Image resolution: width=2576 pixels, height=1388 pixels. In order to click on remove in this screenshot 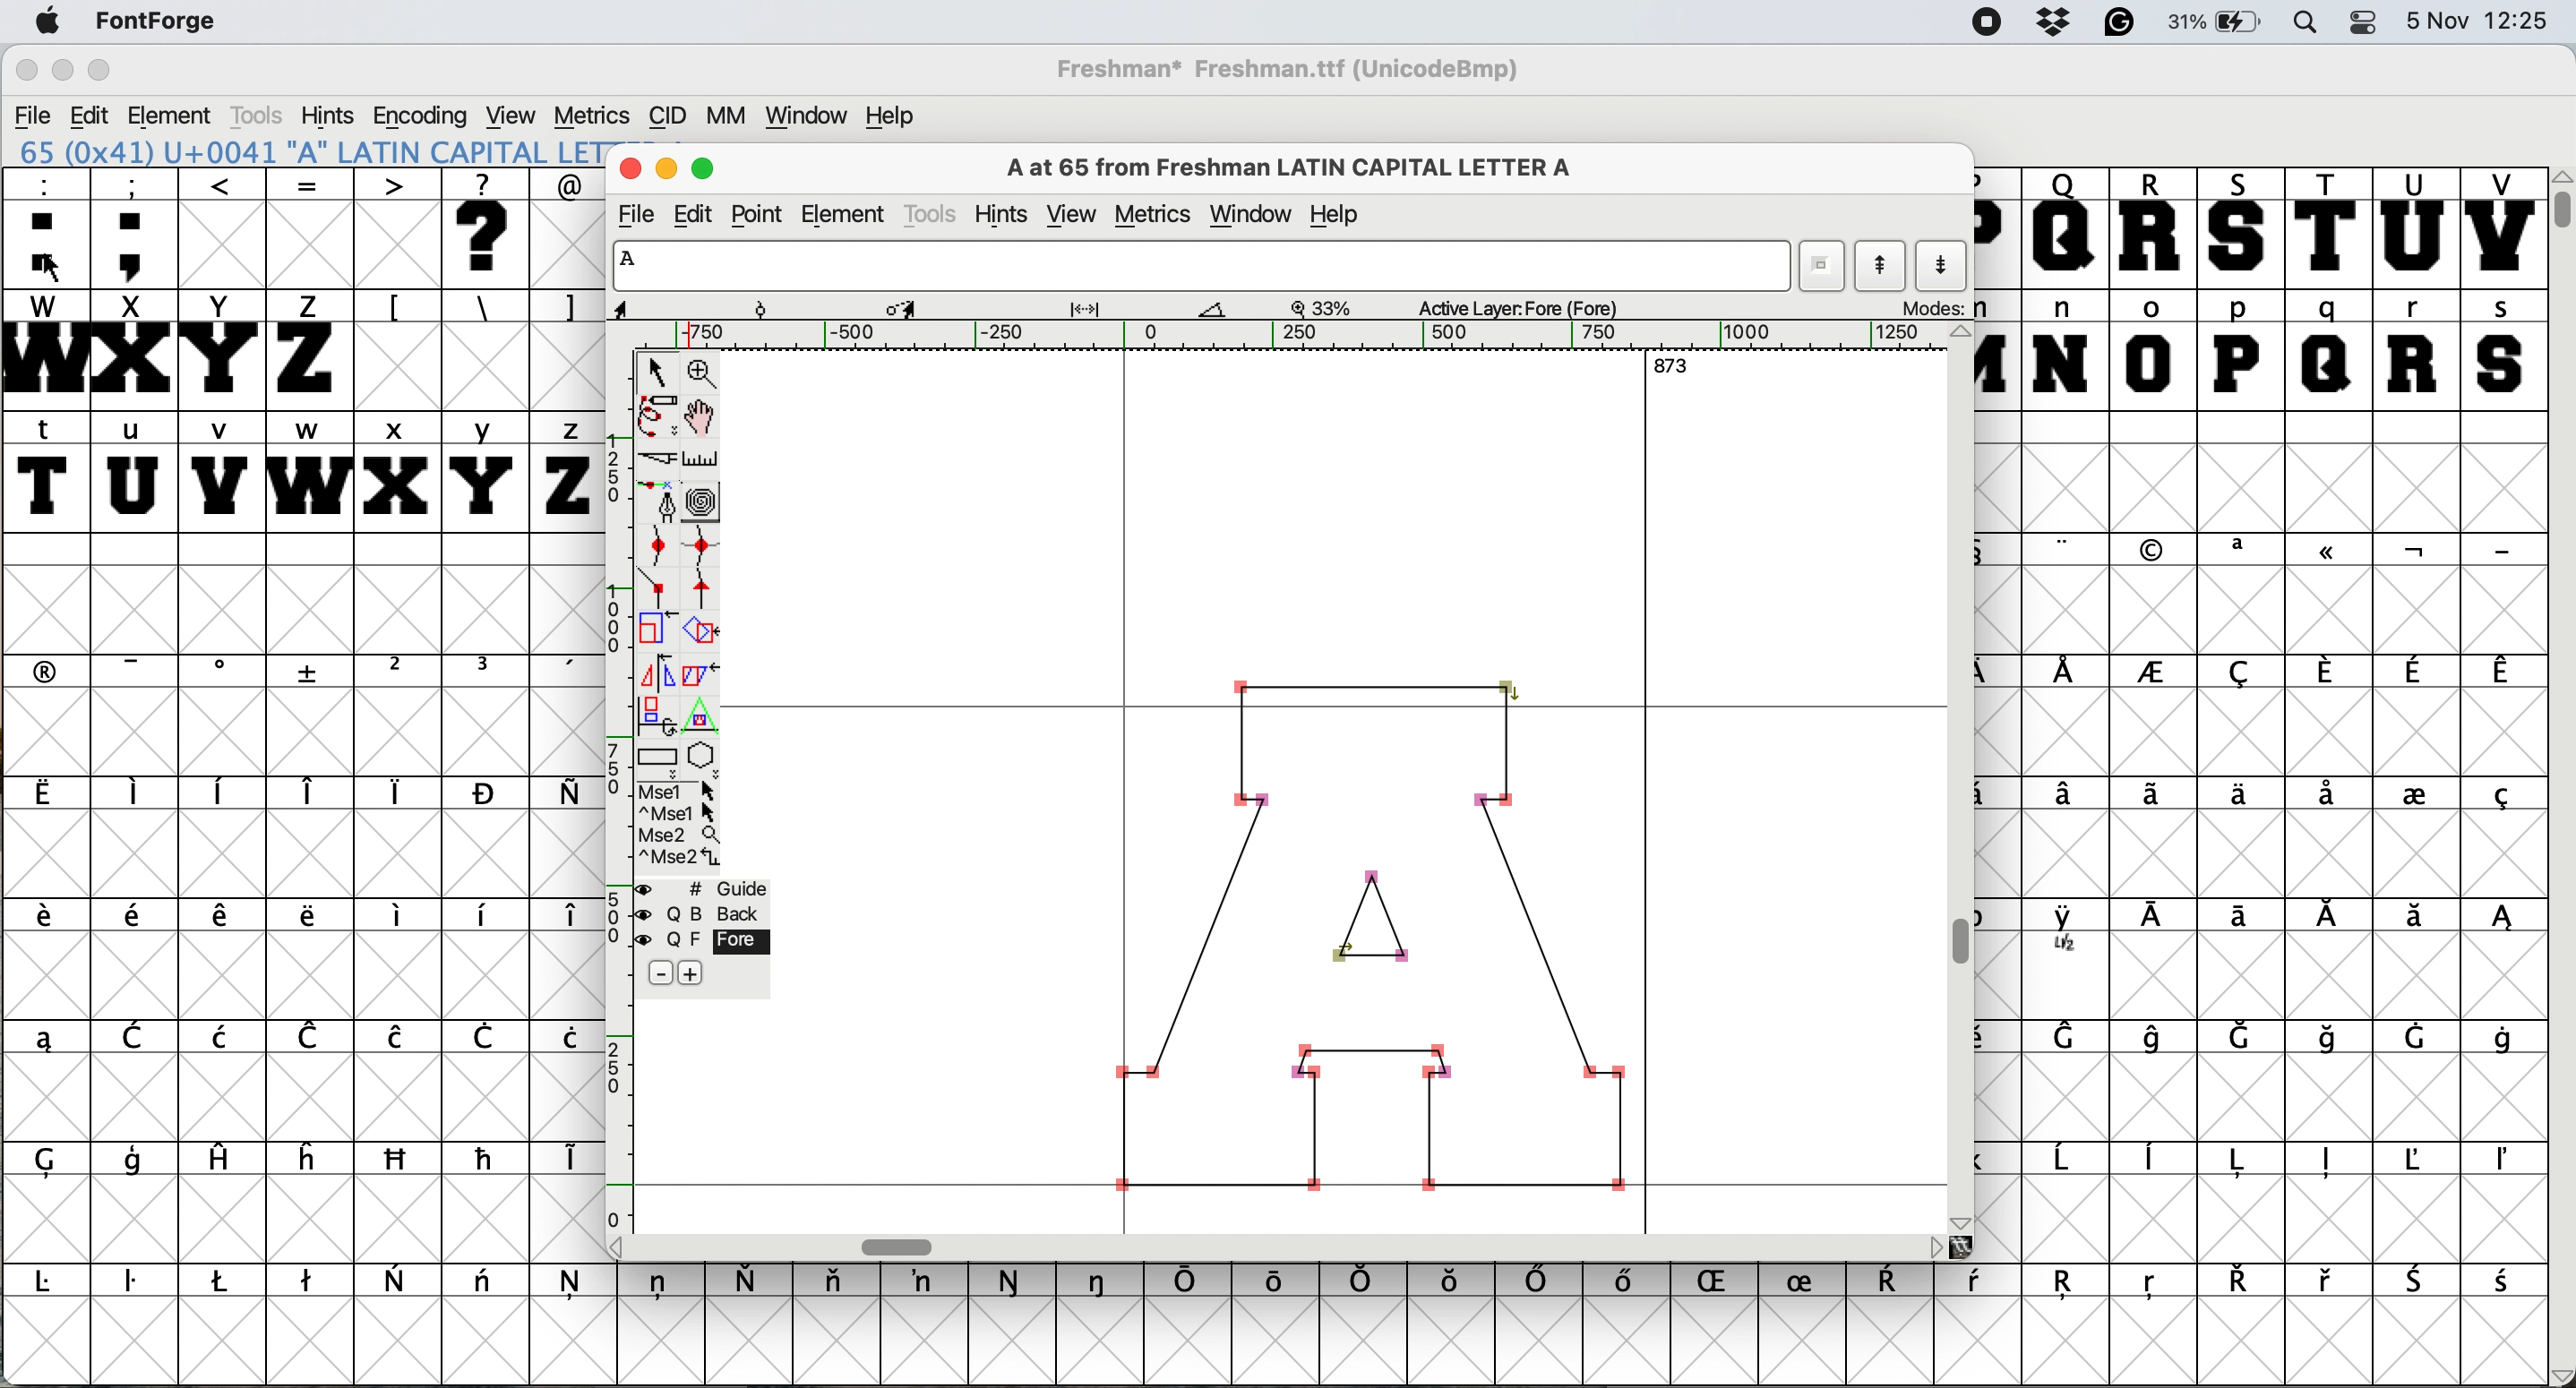, I will do `click(653, 975)`.